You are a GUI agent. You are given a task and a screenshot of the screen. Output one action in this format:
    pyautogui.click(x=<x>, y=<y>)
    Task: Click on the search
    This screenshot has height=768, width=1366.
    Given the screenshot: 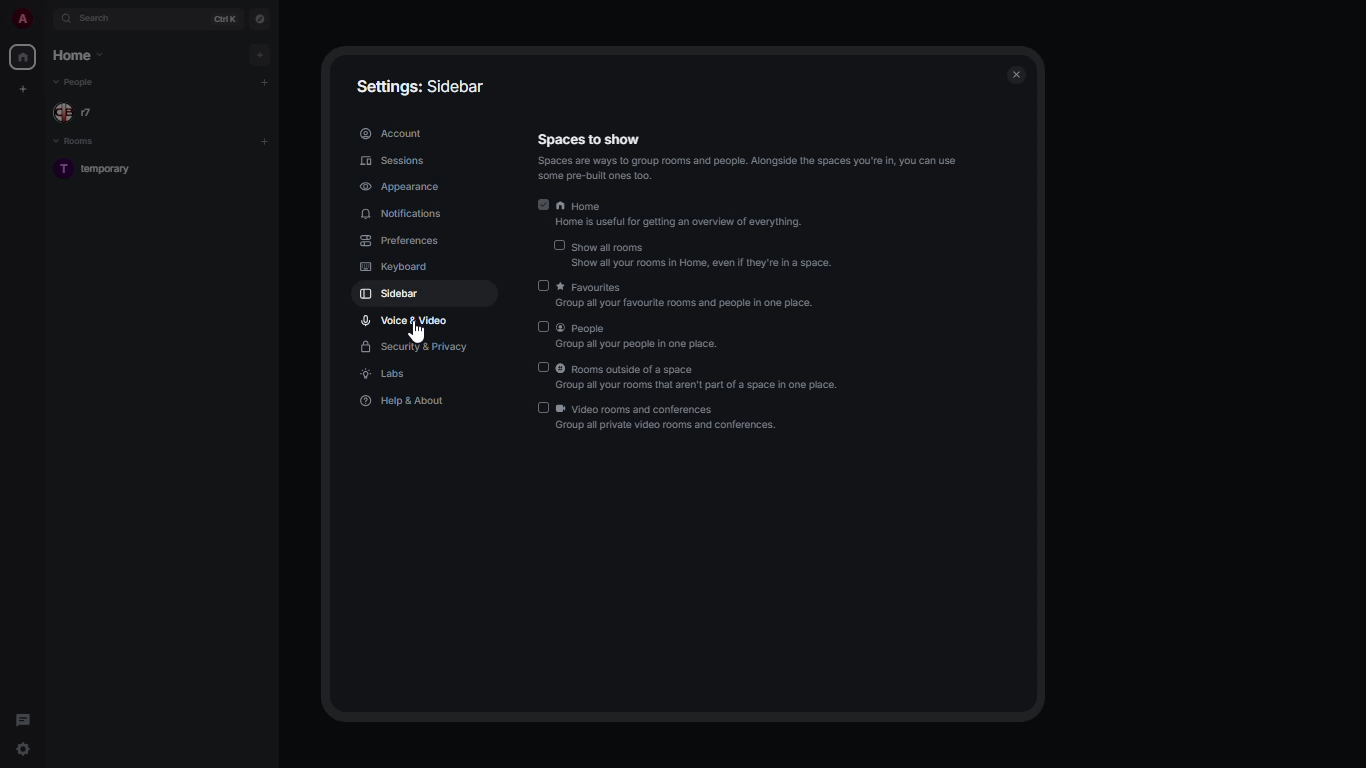 What is the action you would take?
    pyautogui.click(x=104, y=19)
    